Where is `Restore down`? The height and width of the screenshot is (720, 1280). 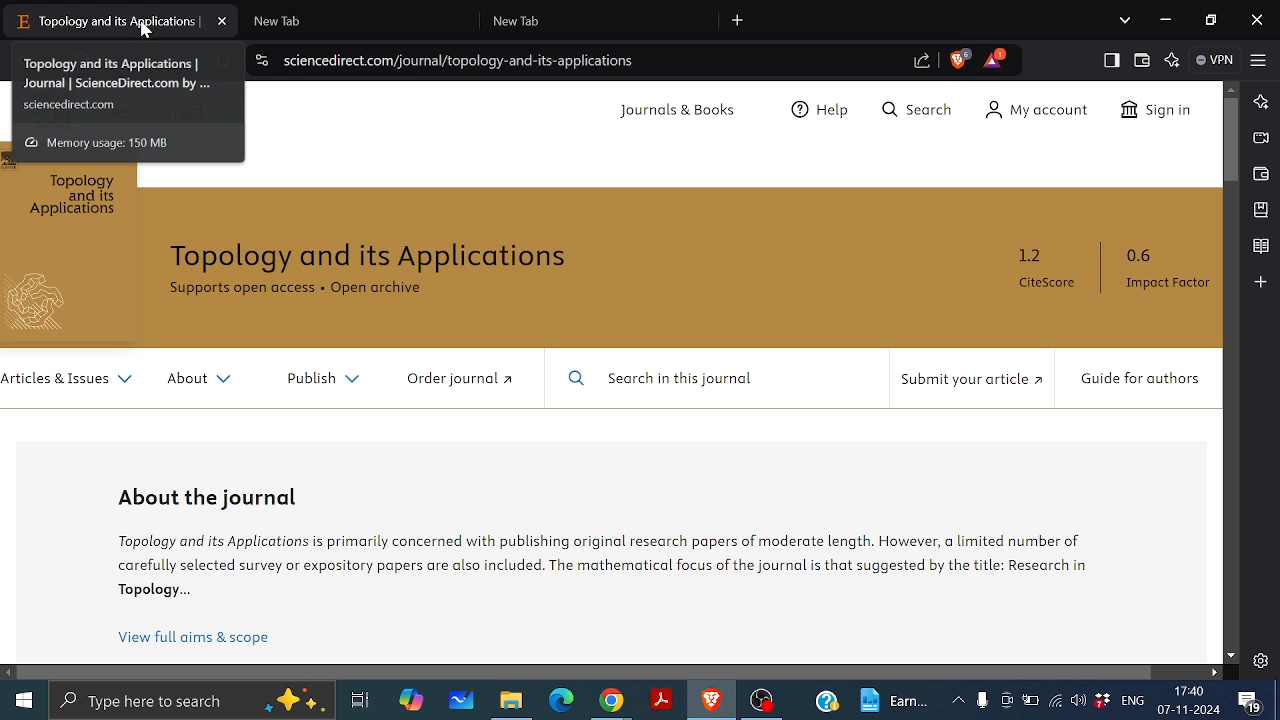
Restore down is located at coordinates (1210, 19).